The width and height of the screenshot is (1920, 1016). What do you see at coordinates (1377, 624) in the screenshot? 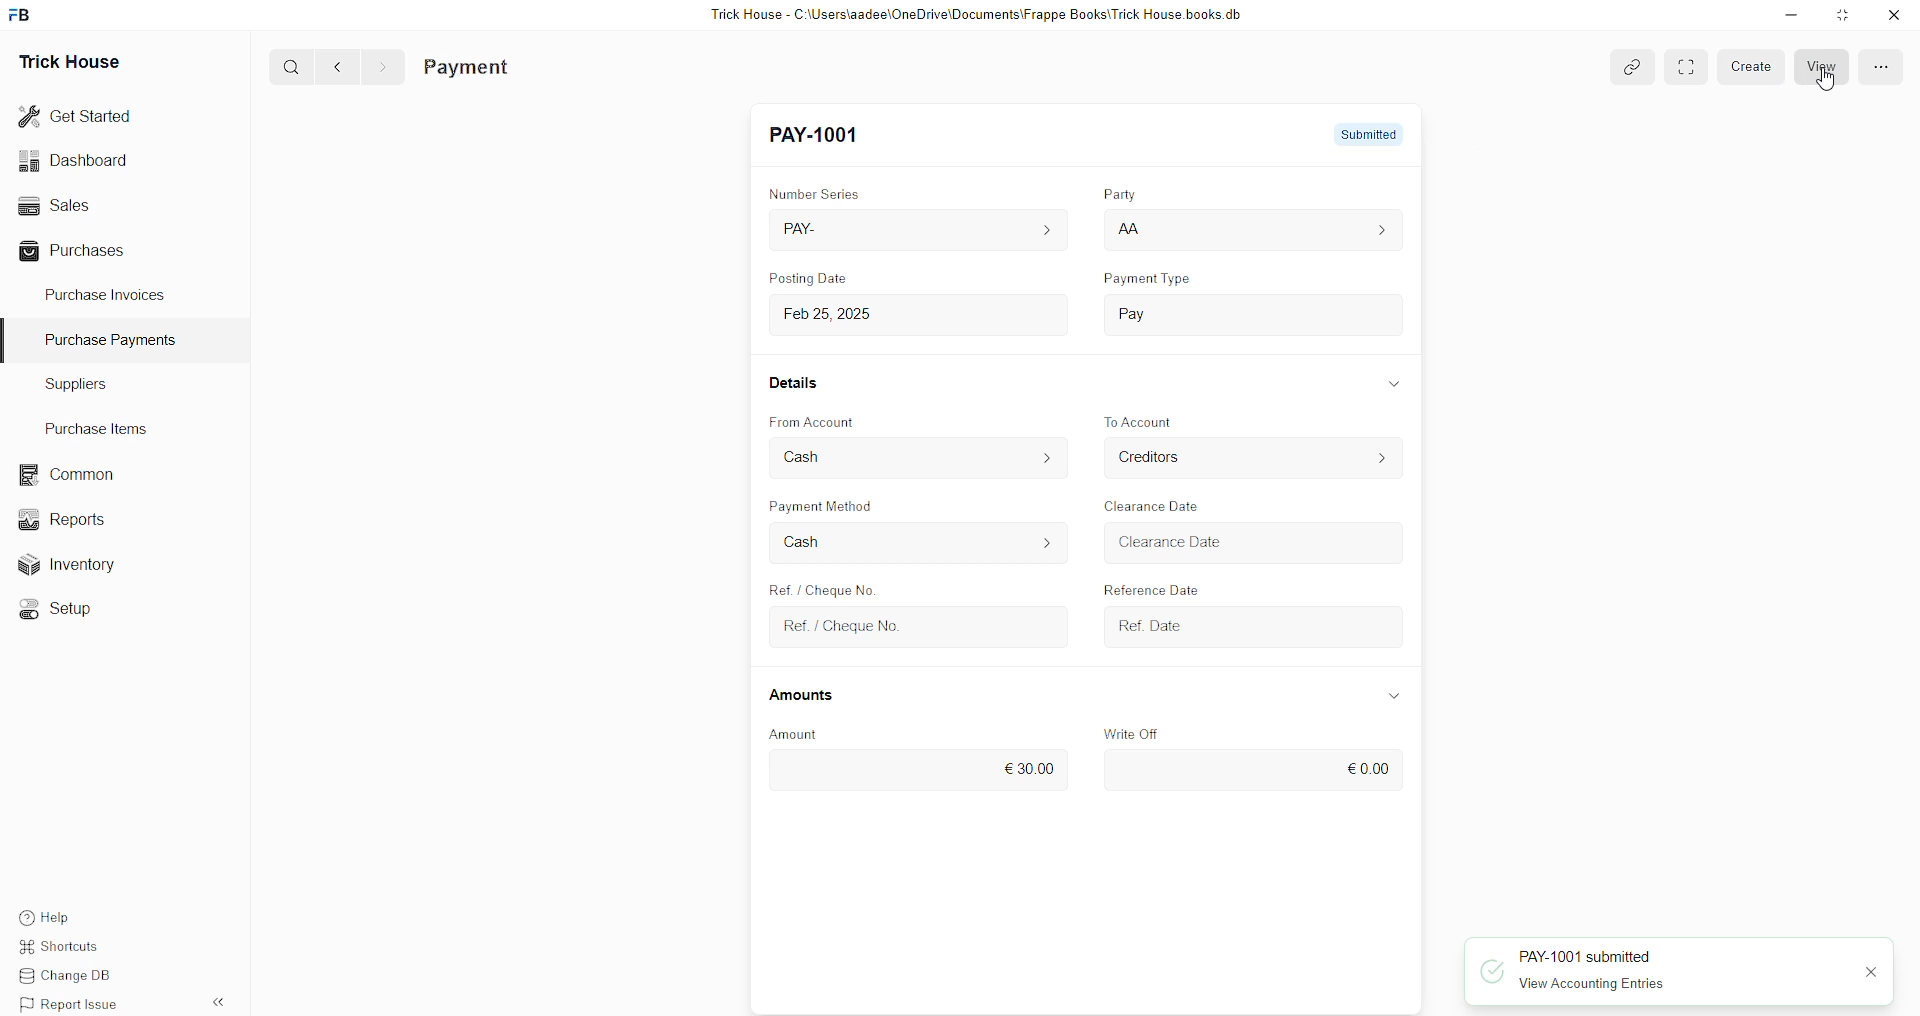
I see `calendar` at bounding box center [1377, 624].